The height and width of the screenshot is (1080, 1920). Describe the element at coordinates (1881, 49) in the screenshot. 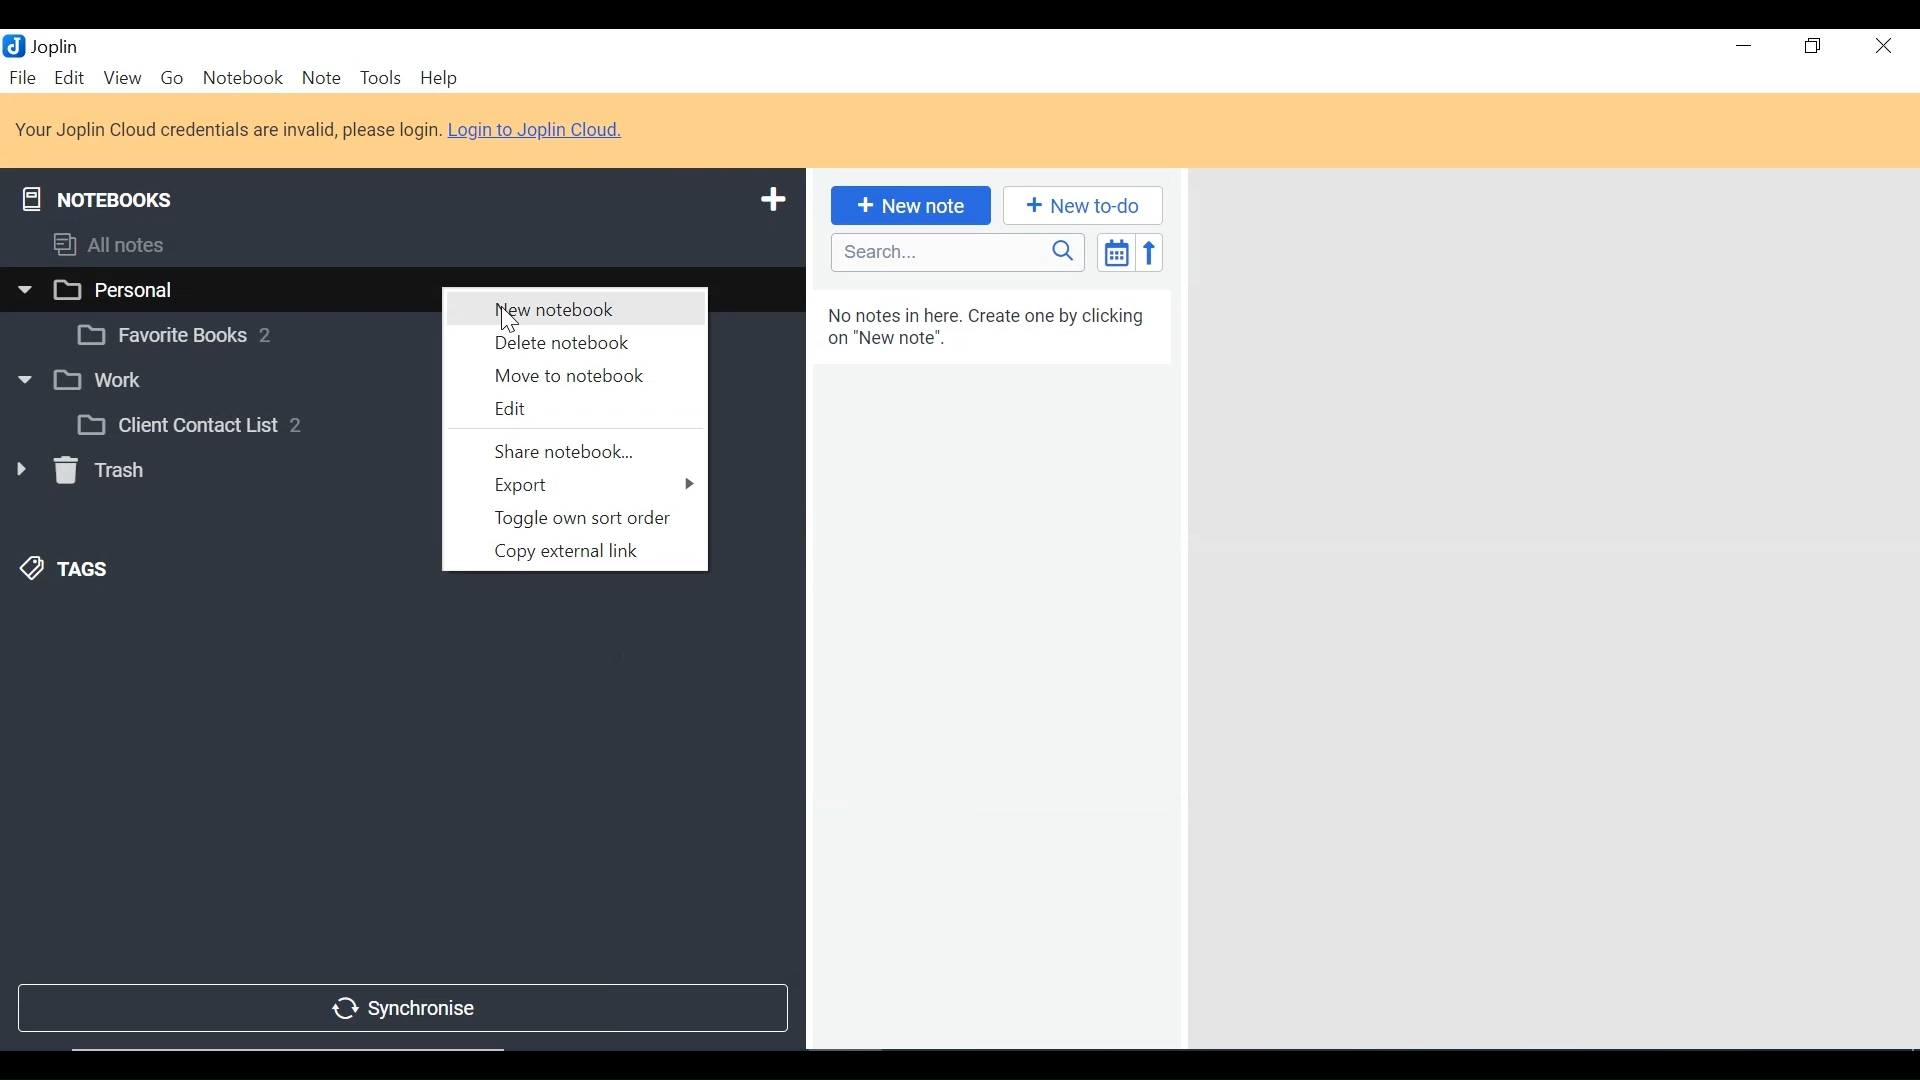

I see `Close` at that location.